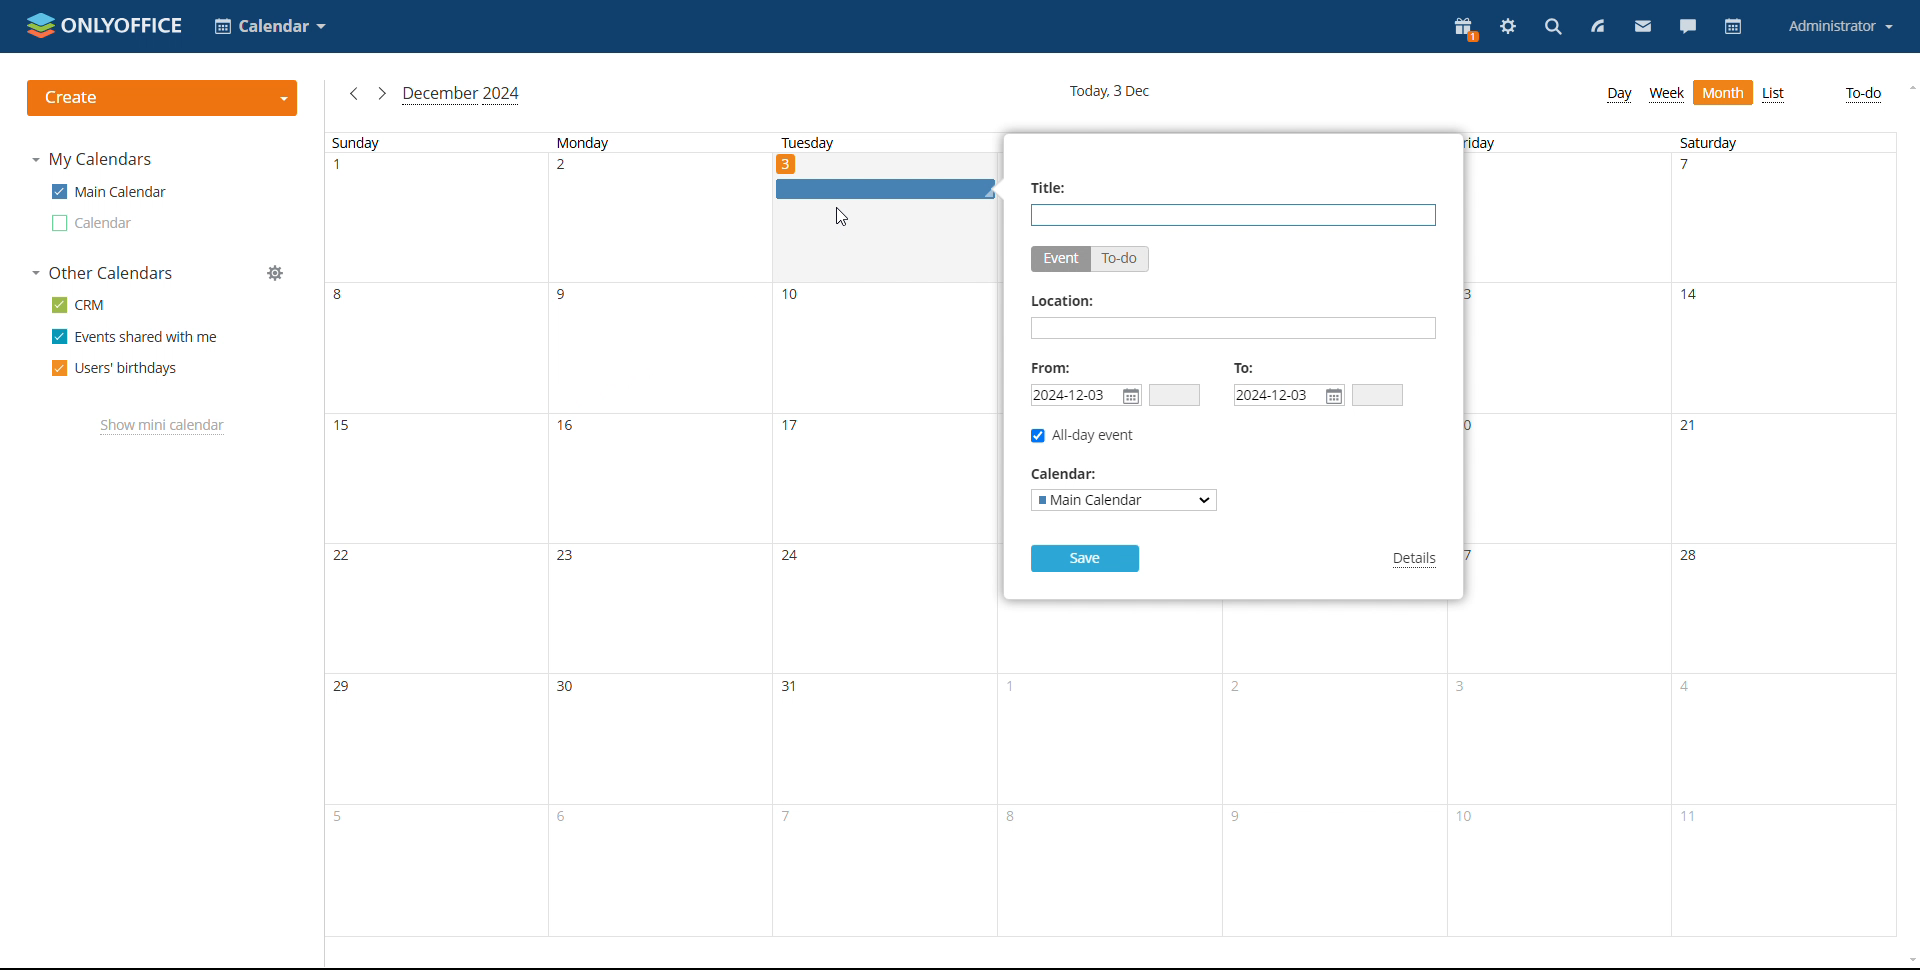  What do you see at coordinates (1058, 258) in the screenshot?
I see `event` at bounding box center [1058, 258].